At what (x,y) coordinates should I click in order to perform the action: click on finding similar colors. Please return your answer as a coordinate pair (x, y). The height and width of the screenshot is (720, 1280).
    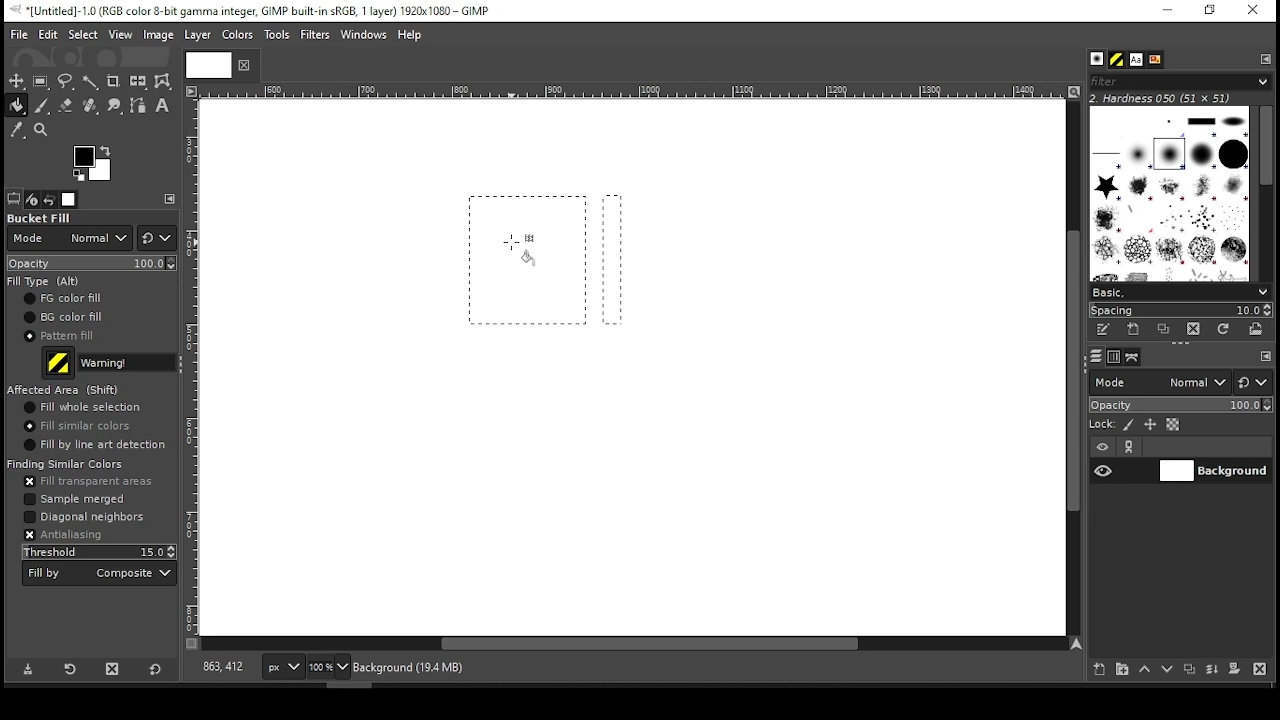
    Looking at the image, I should click on (66, 464).